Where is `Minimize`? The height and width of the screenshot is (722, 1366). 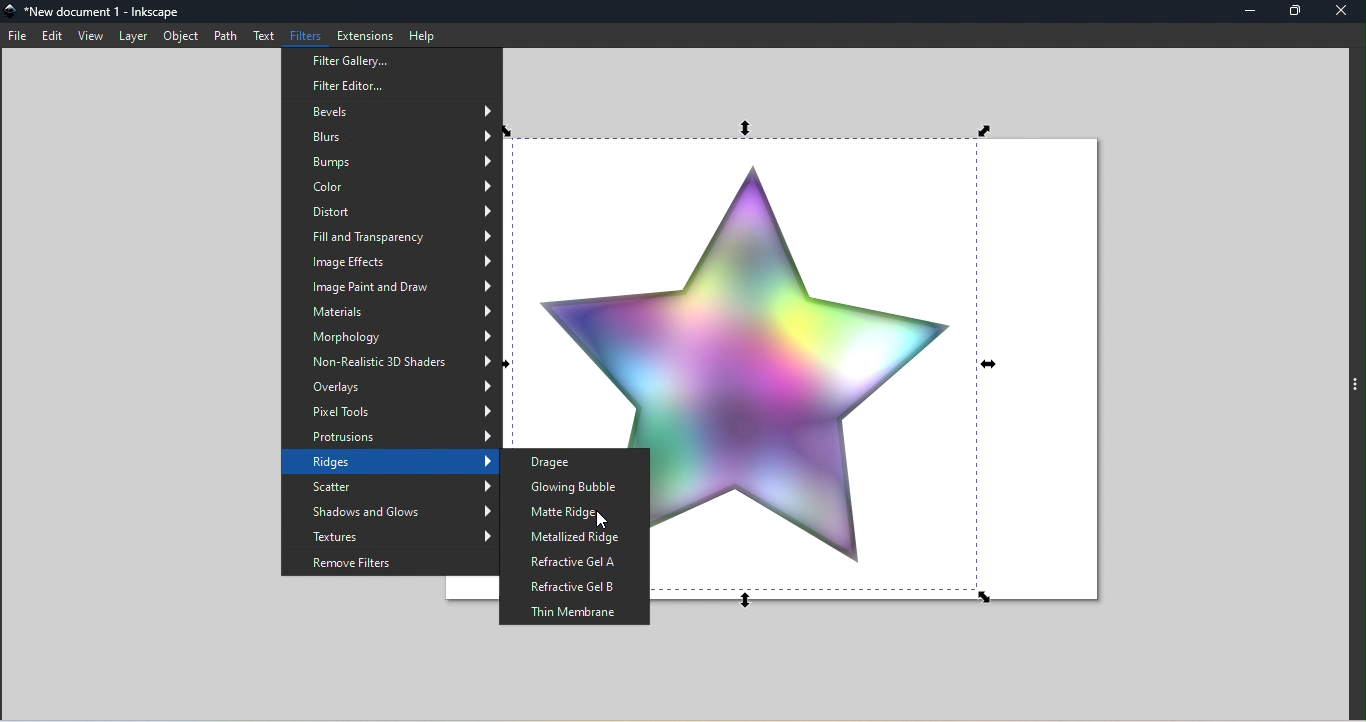 Minimize is located at coordinates (1252, 12).